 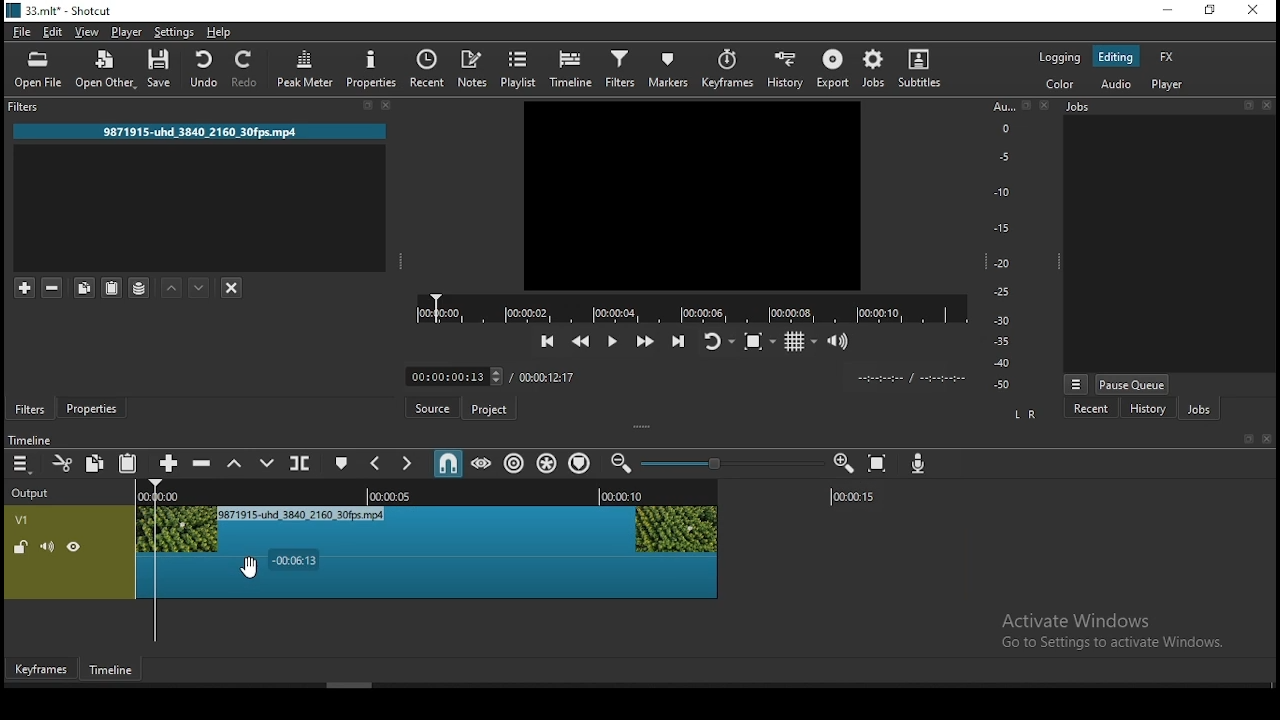 I want to click on logging, so click(x=1062, y=59).